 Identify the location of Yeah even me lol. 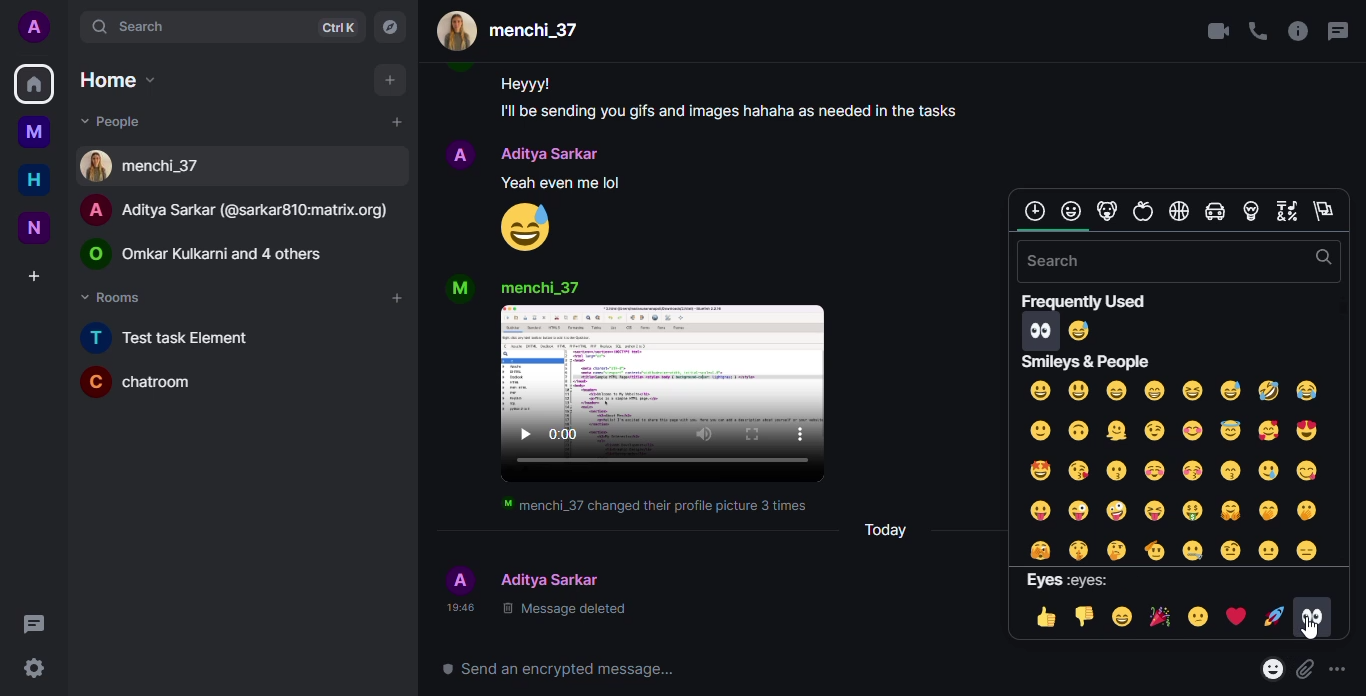
(549, 182).